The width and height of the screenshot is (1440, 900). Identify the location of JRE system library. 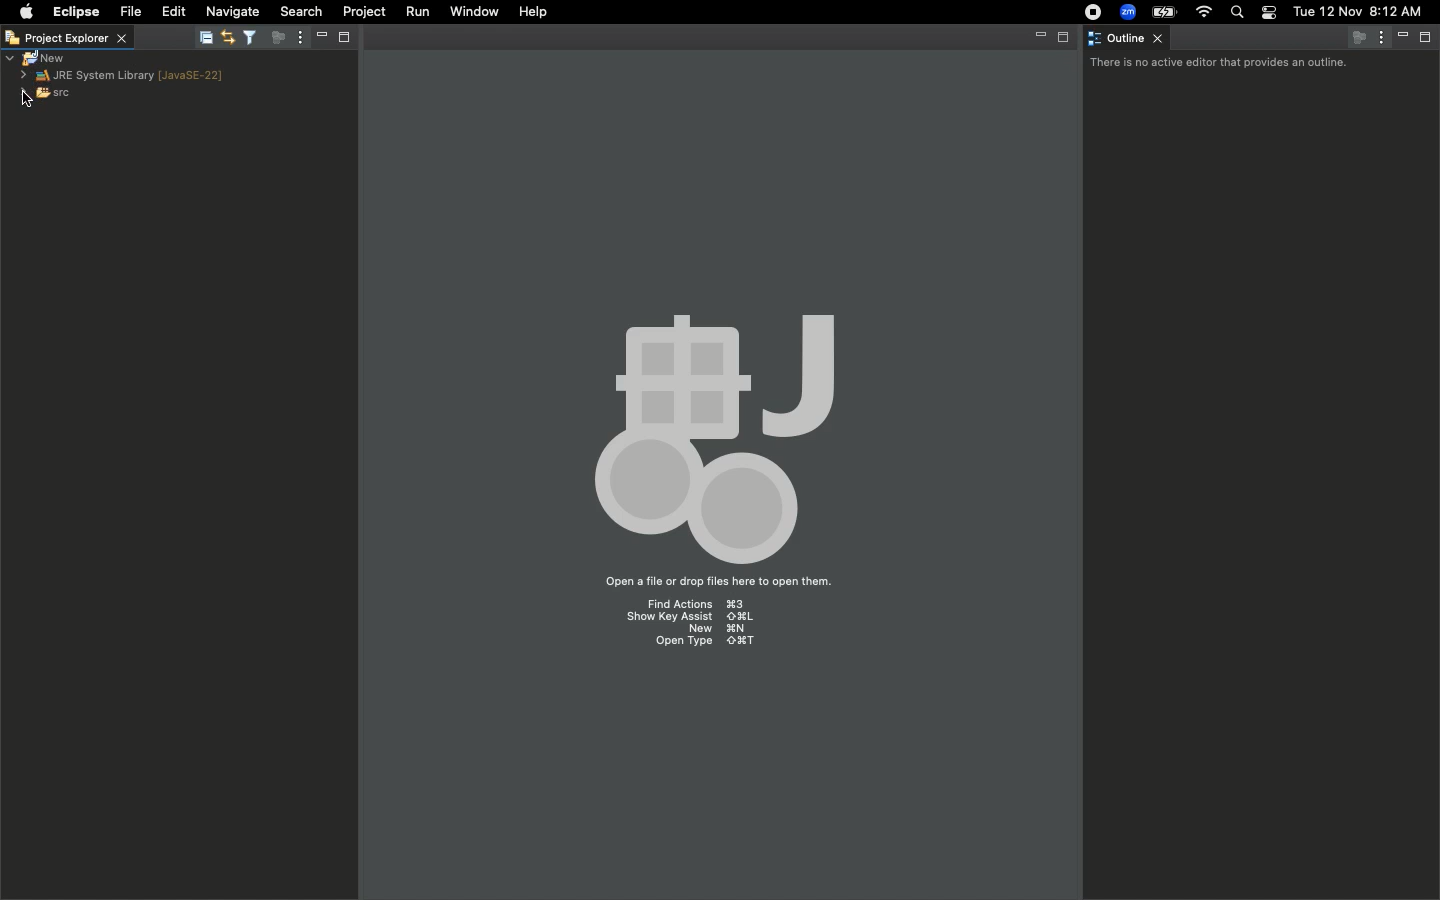
(124, 77).